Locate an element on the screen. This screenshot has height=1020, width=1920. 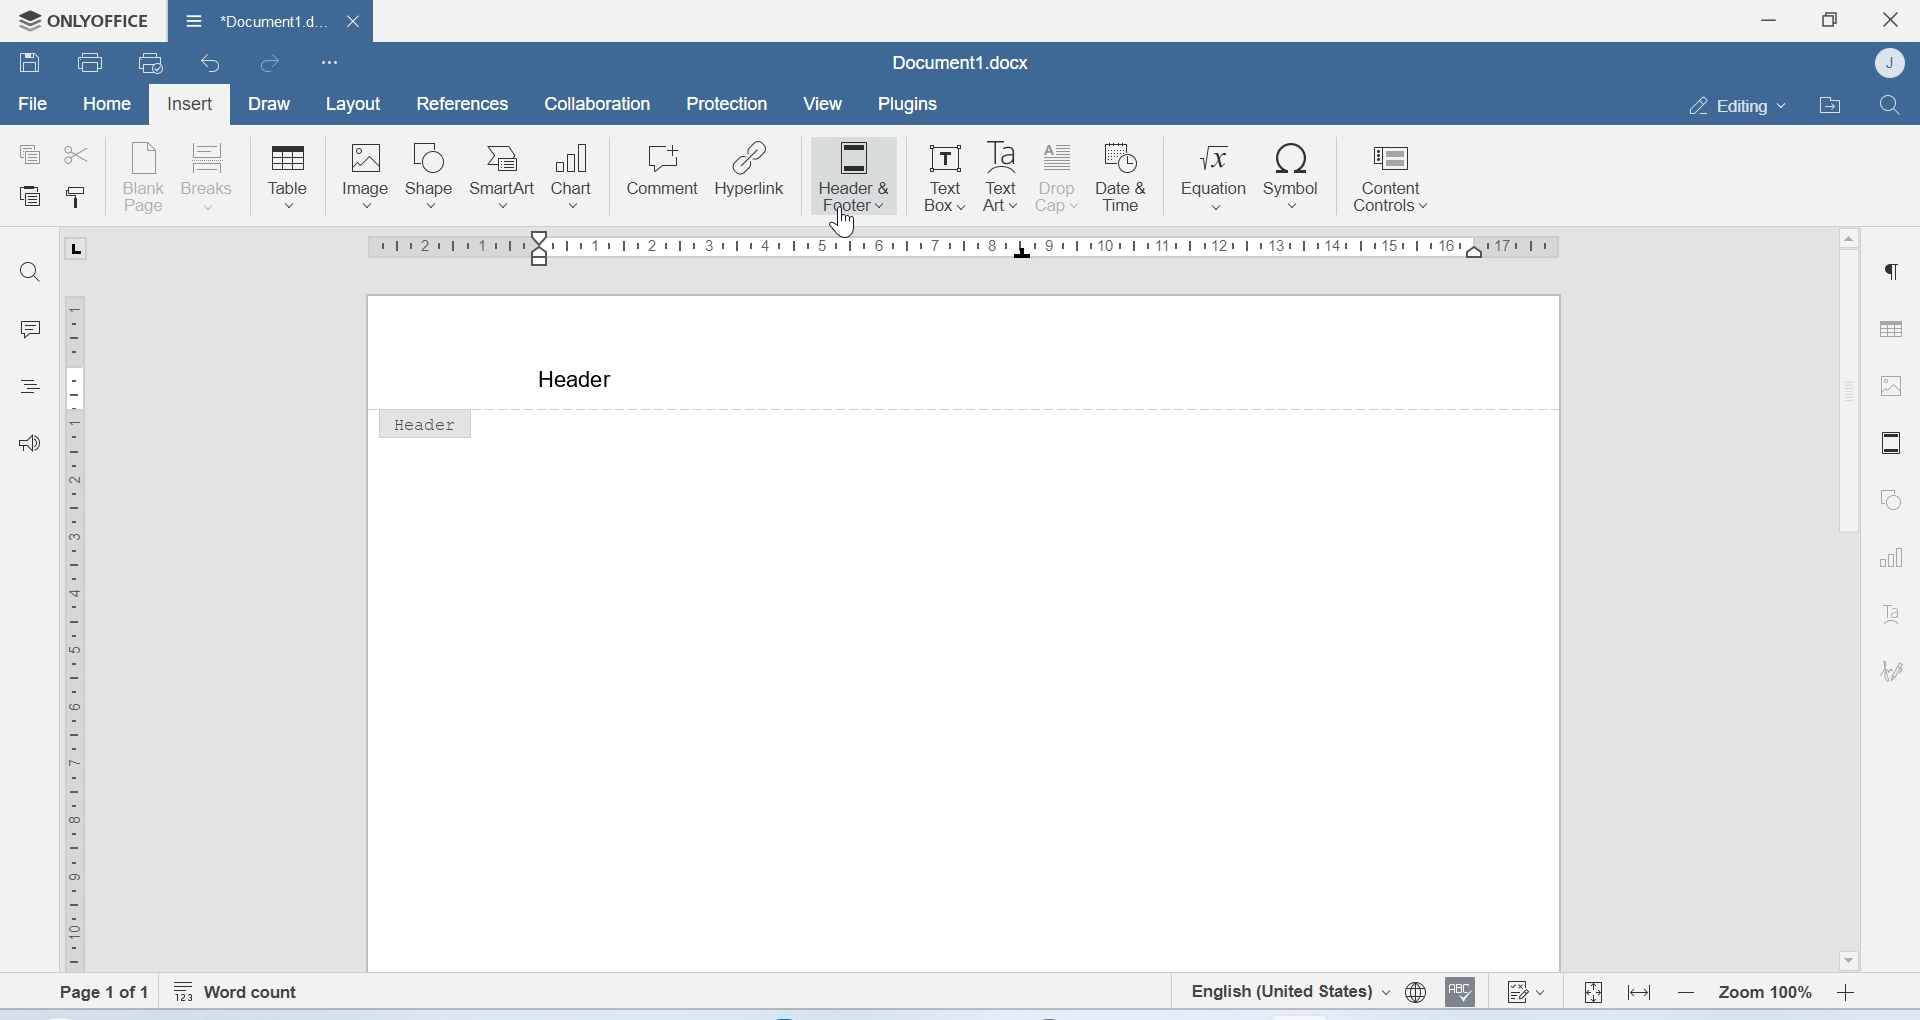
Word count is located at coordinates (241, 988).